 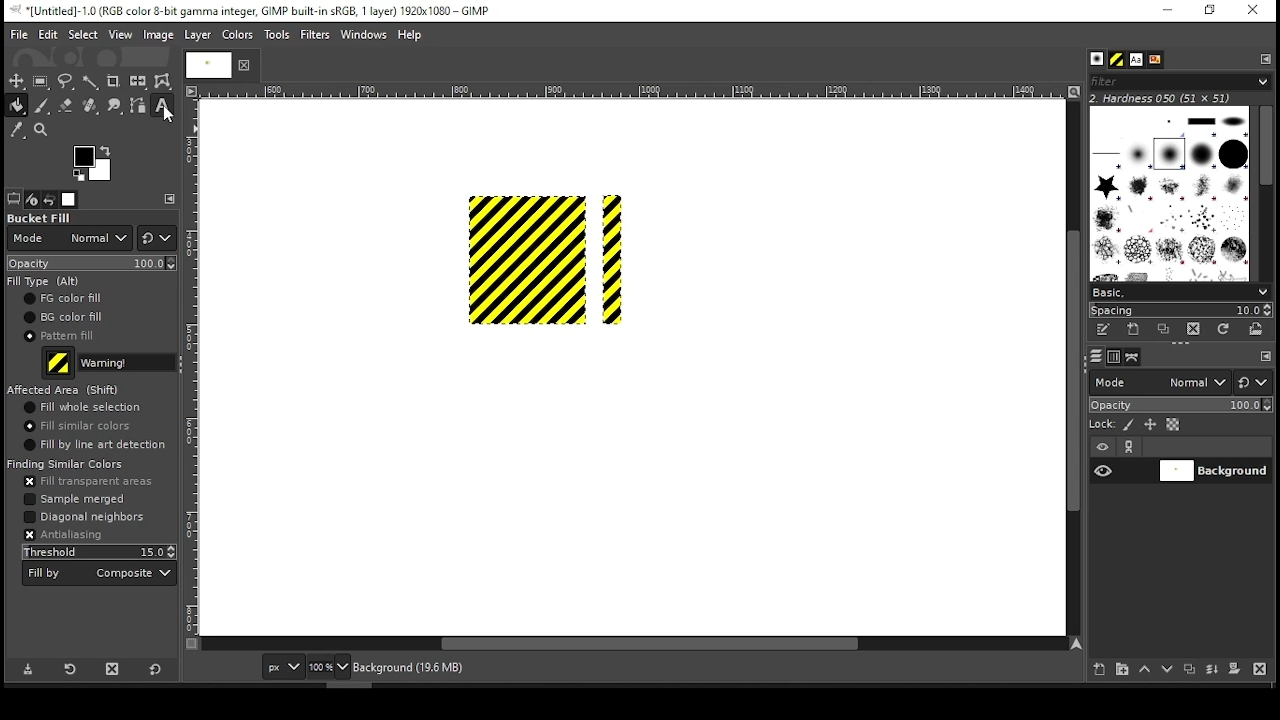 What do you see at coordinates (139, 107) in the screenshot?
I see `paths tool` at bounding box center [139, 107].